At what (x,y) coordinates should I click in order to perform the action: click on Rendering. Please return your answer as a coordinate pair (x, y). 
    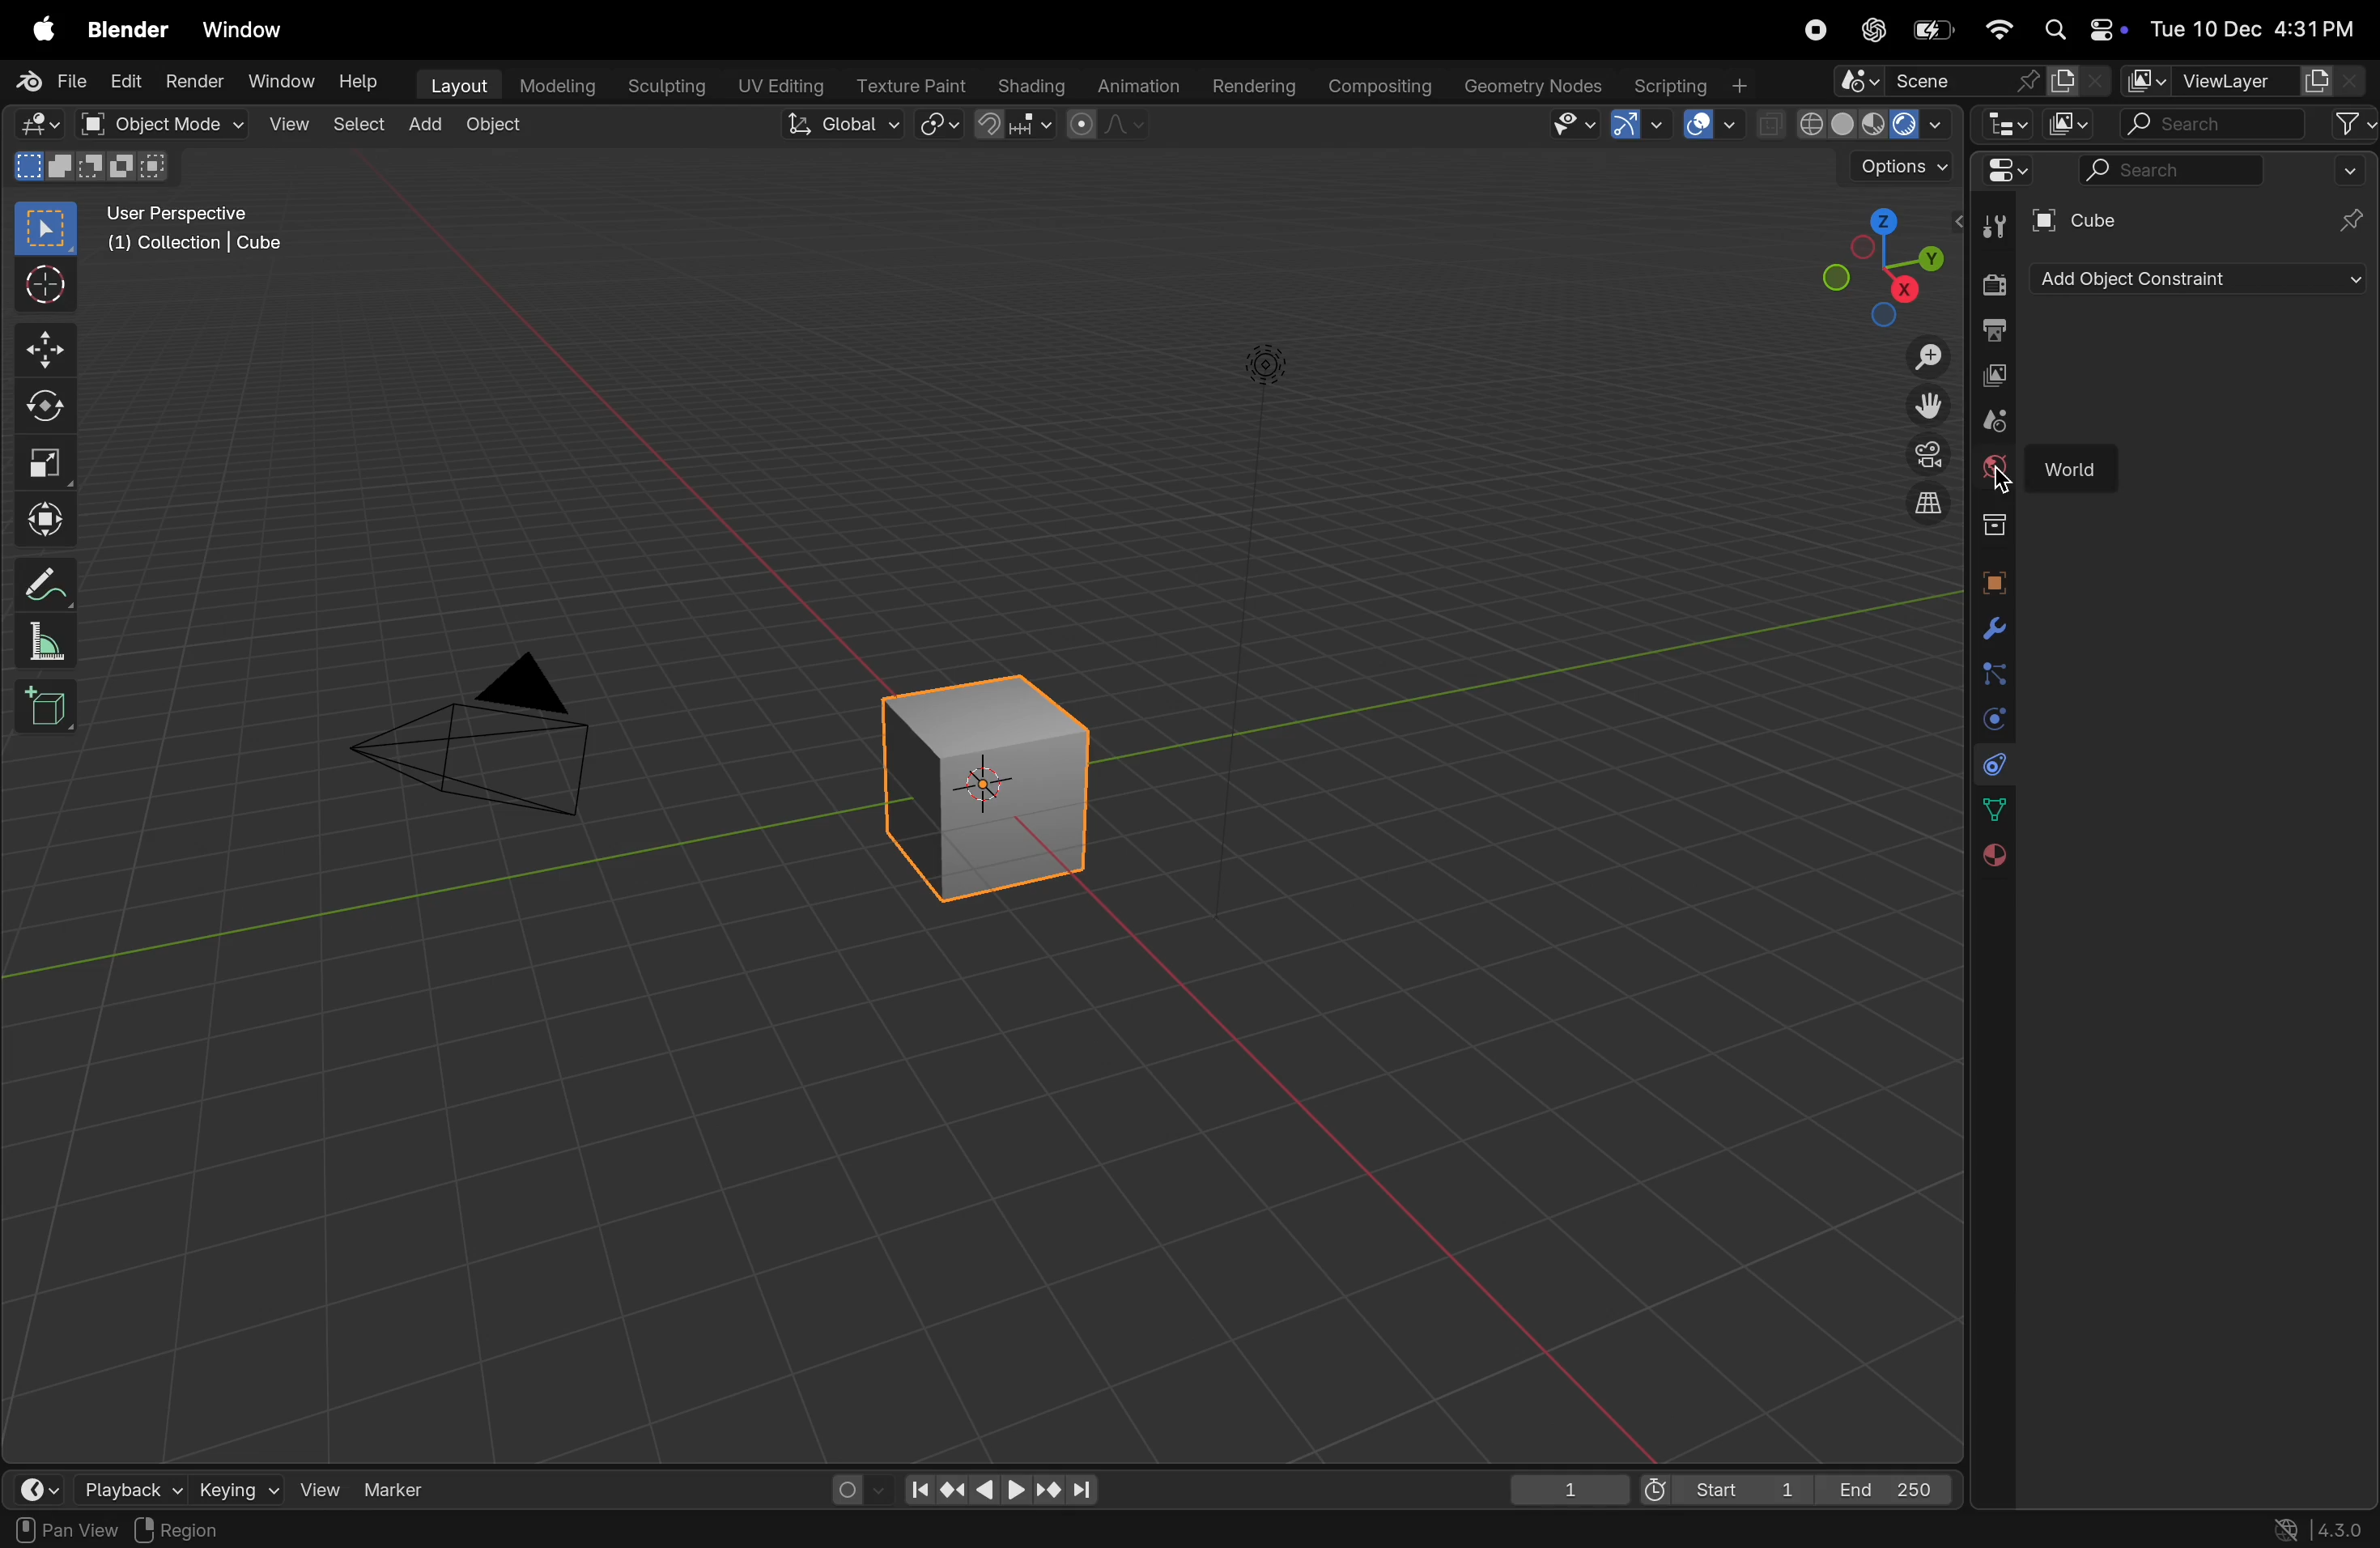
    Looking at the image, I should click on (1251, 85).